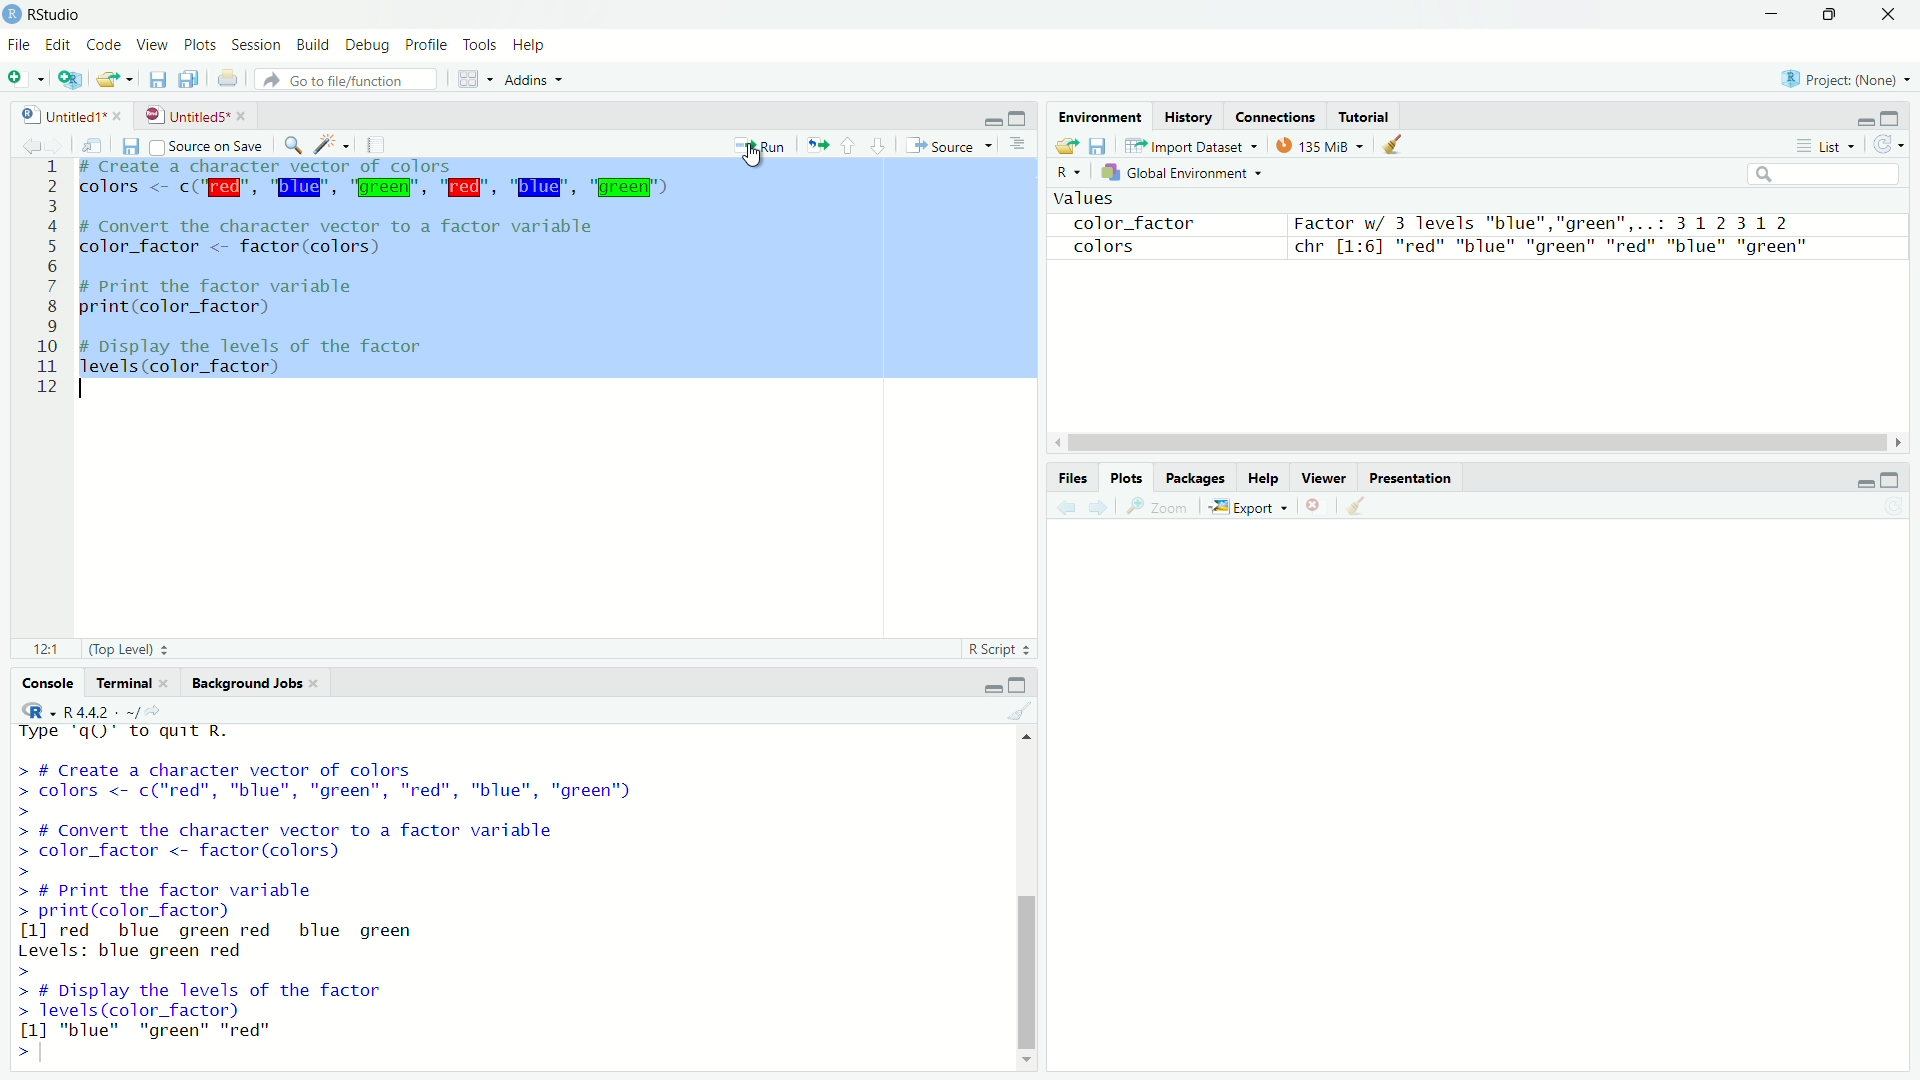  What do you see at coordinates (1854, 115) in the screenshot?
I see `minimize` at bounding box center [1854, 115].